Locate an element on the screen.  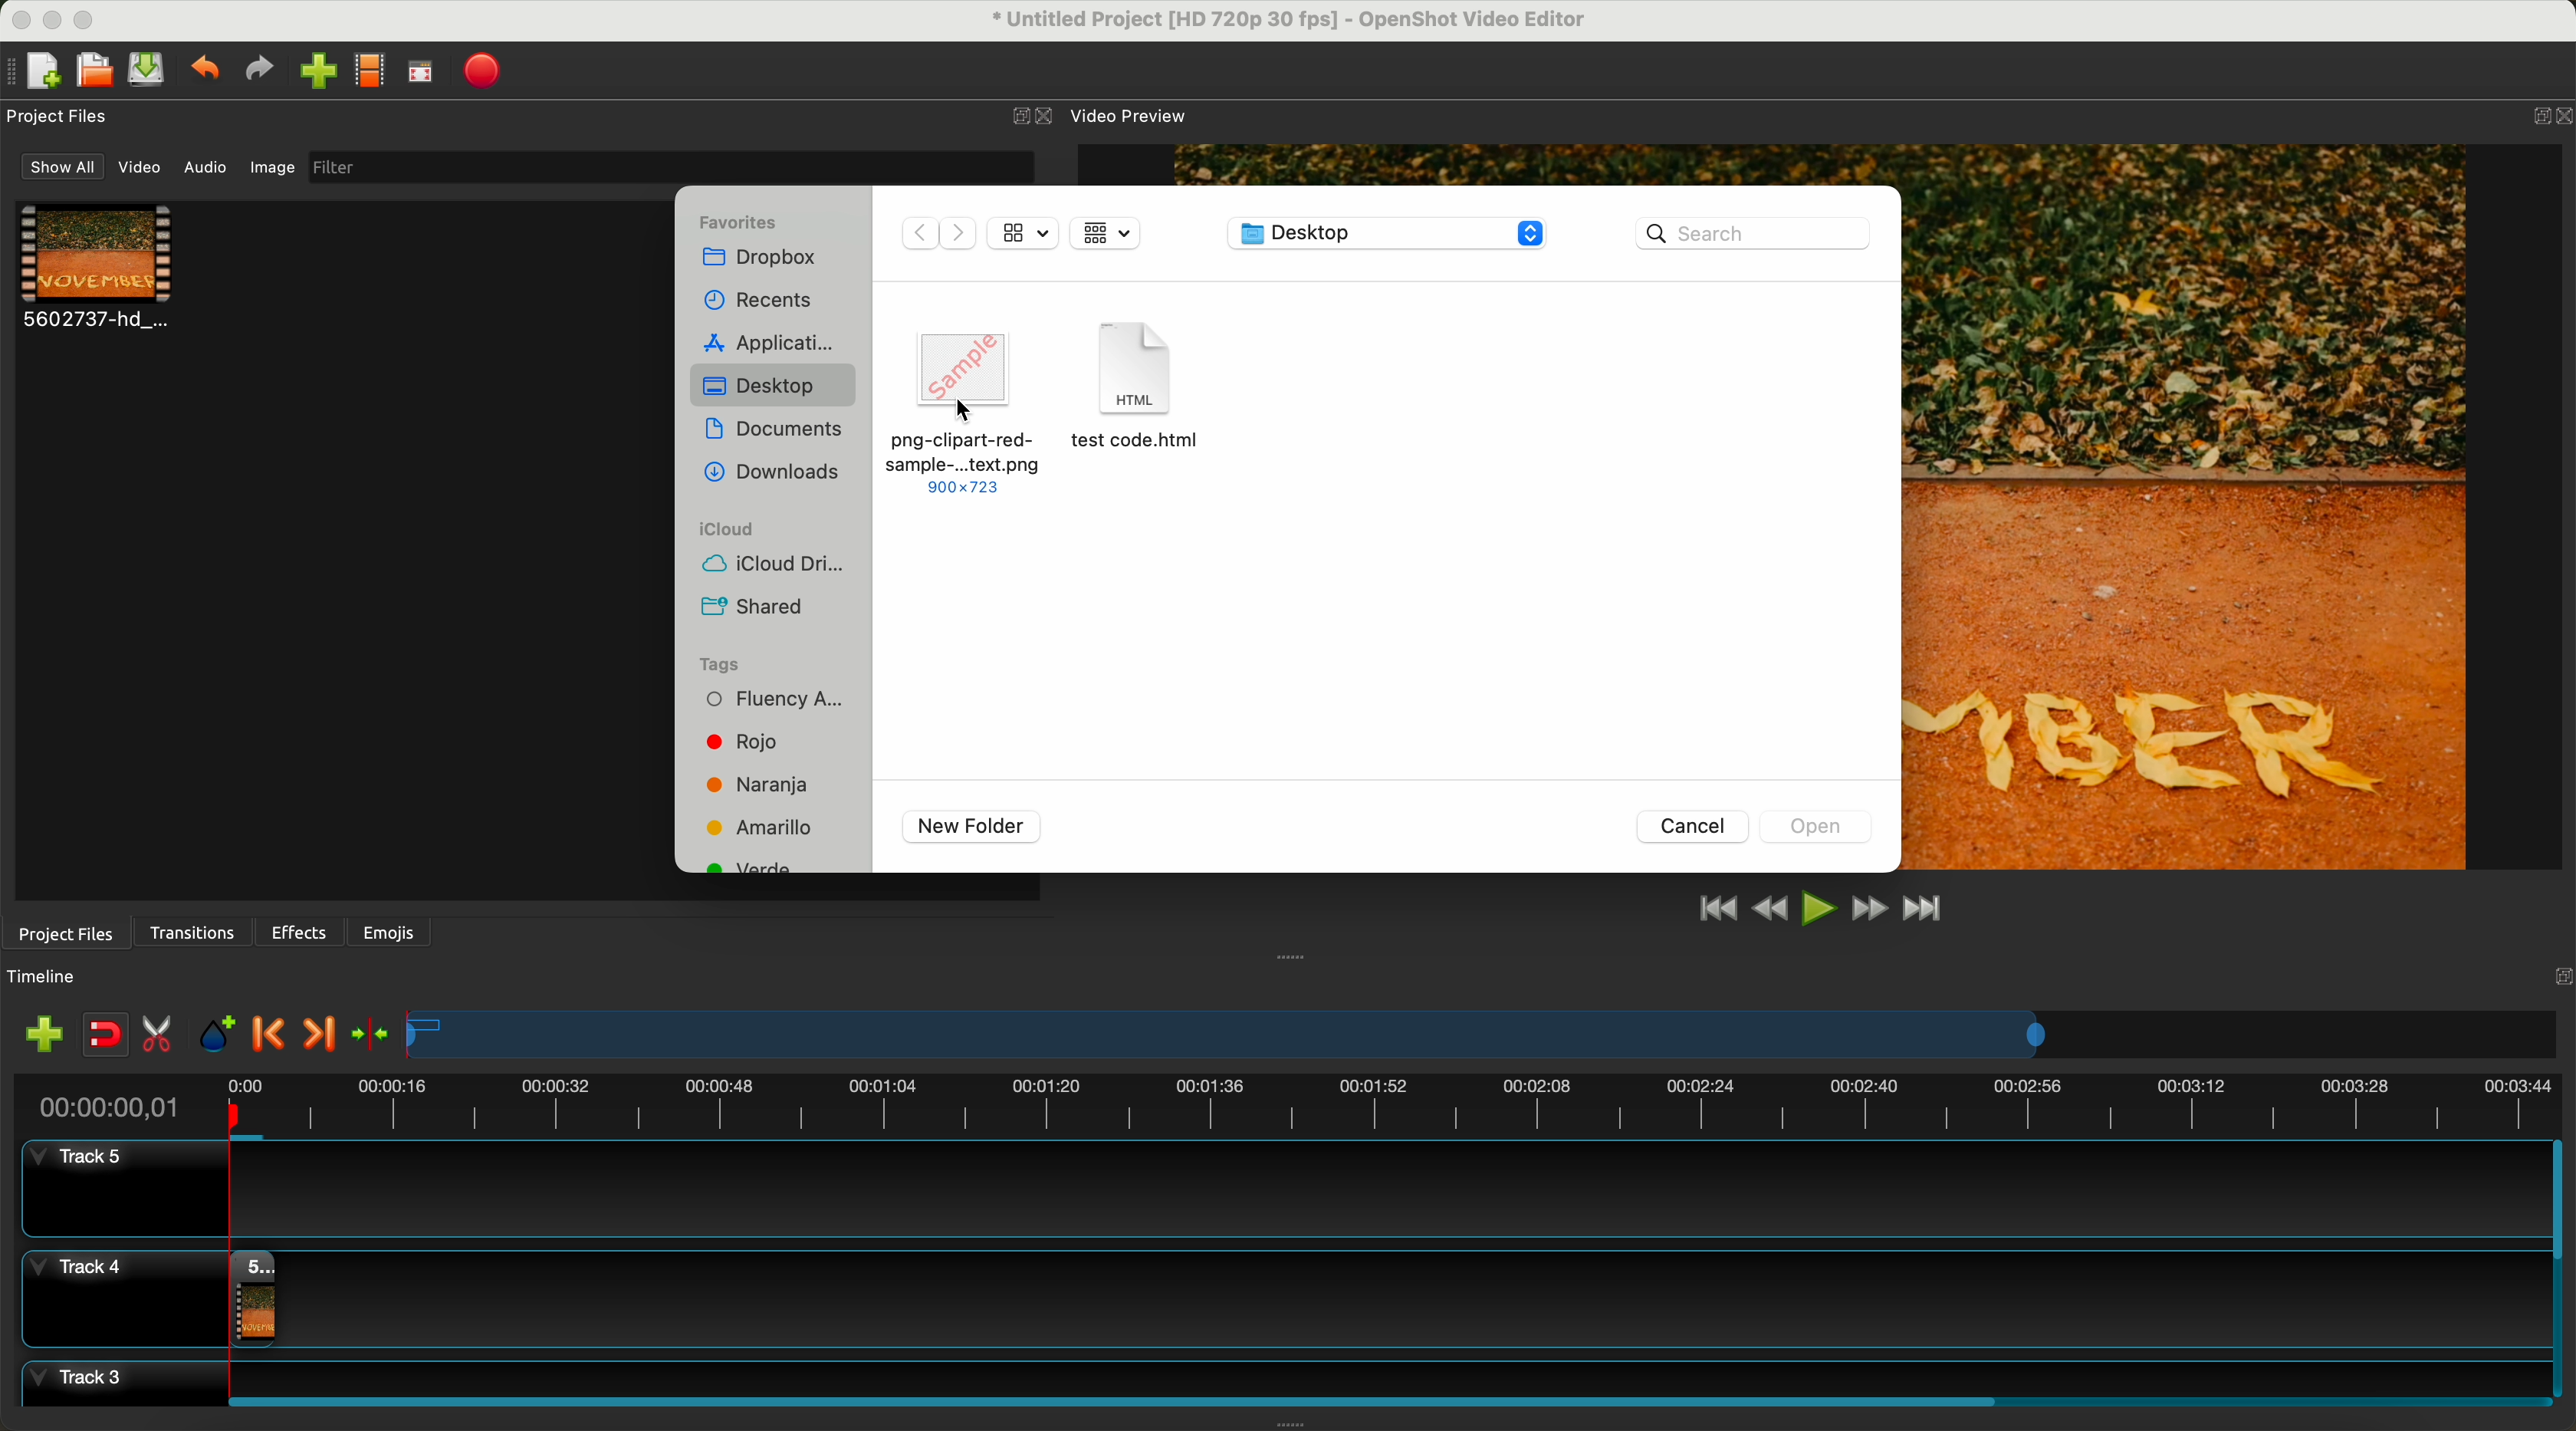
save file is located at coordinates (150, 70).